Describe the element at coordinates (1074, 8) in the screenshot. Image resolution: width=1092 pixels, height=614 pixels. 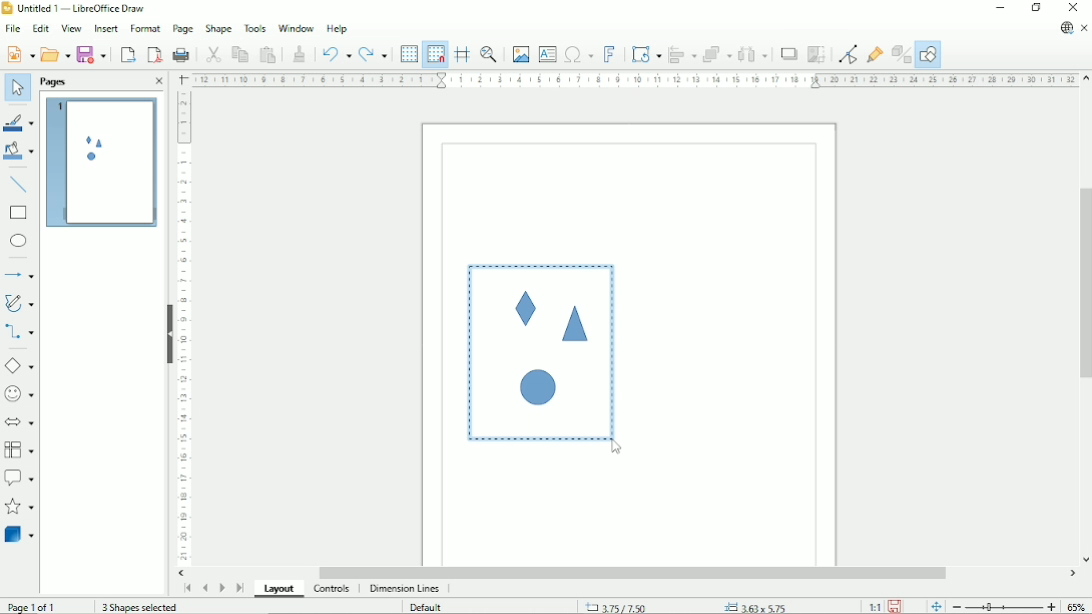
I see `Close` at that location.